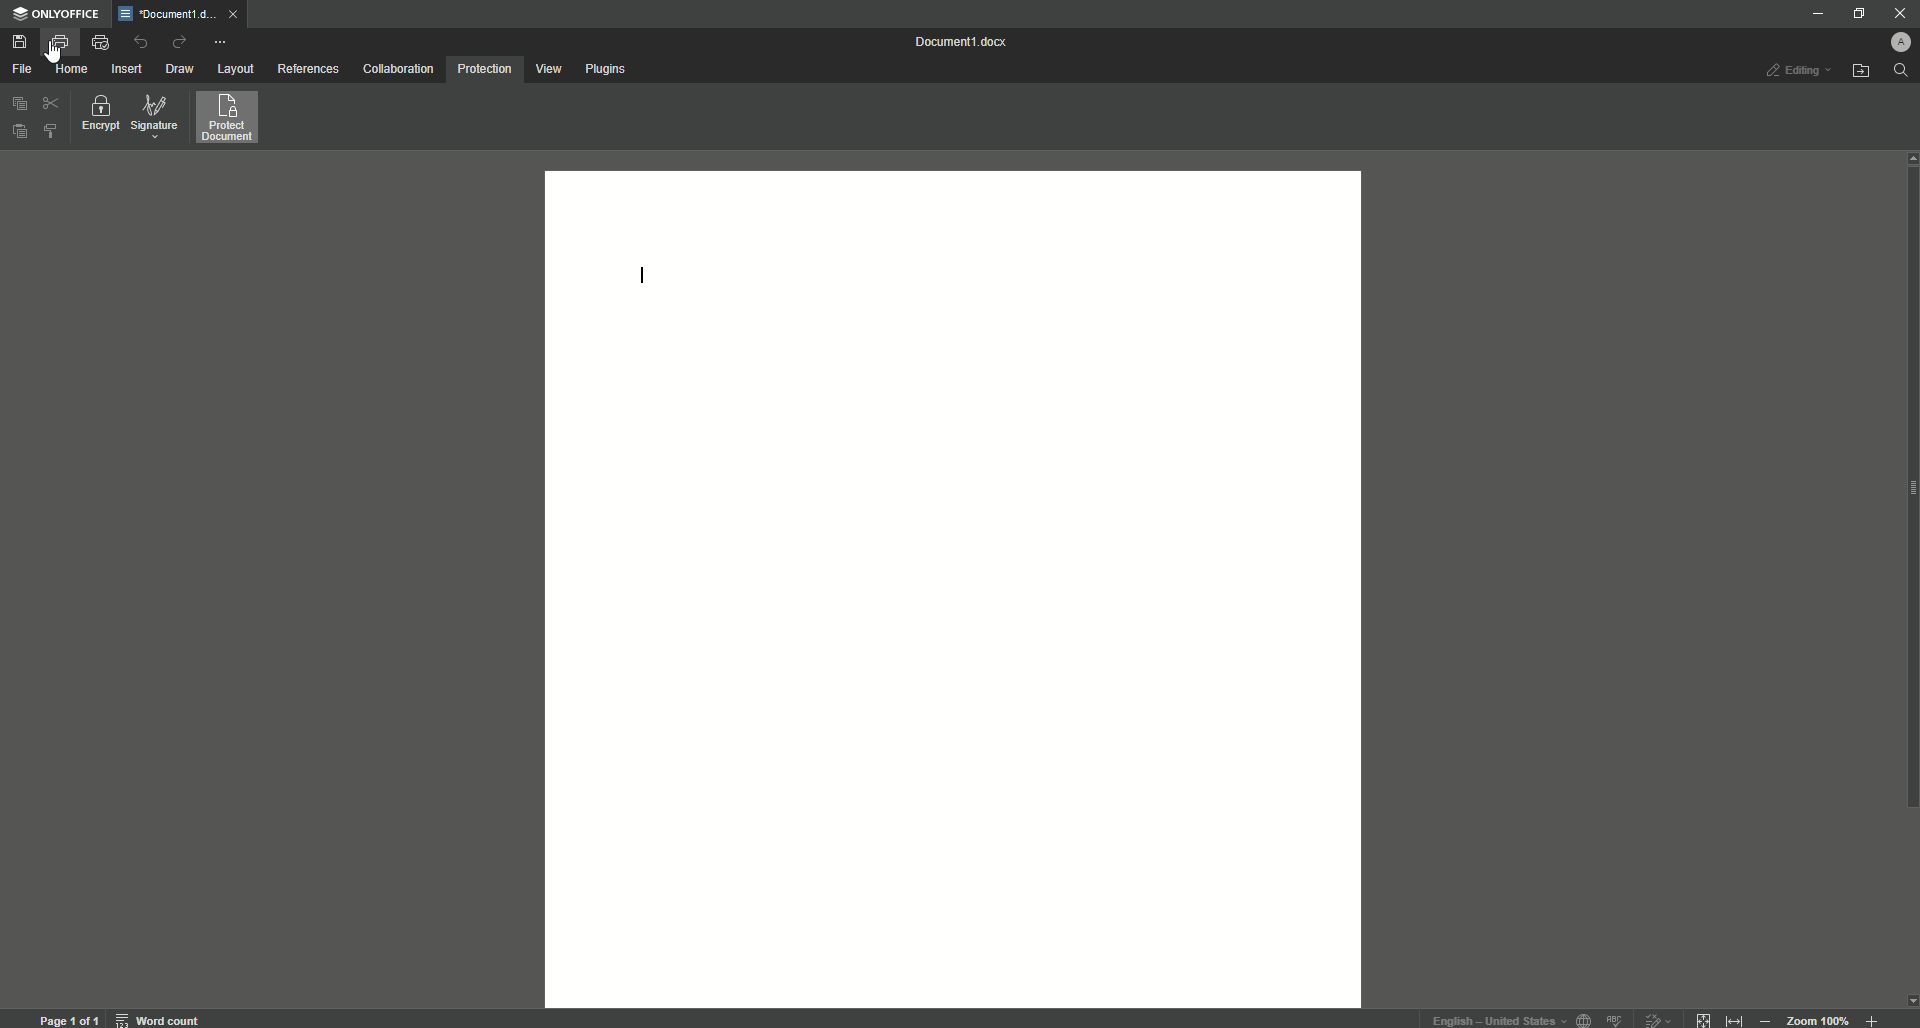 The image size is (1920, 1028). I want to click on Zoom in, so click(1873, 1017).